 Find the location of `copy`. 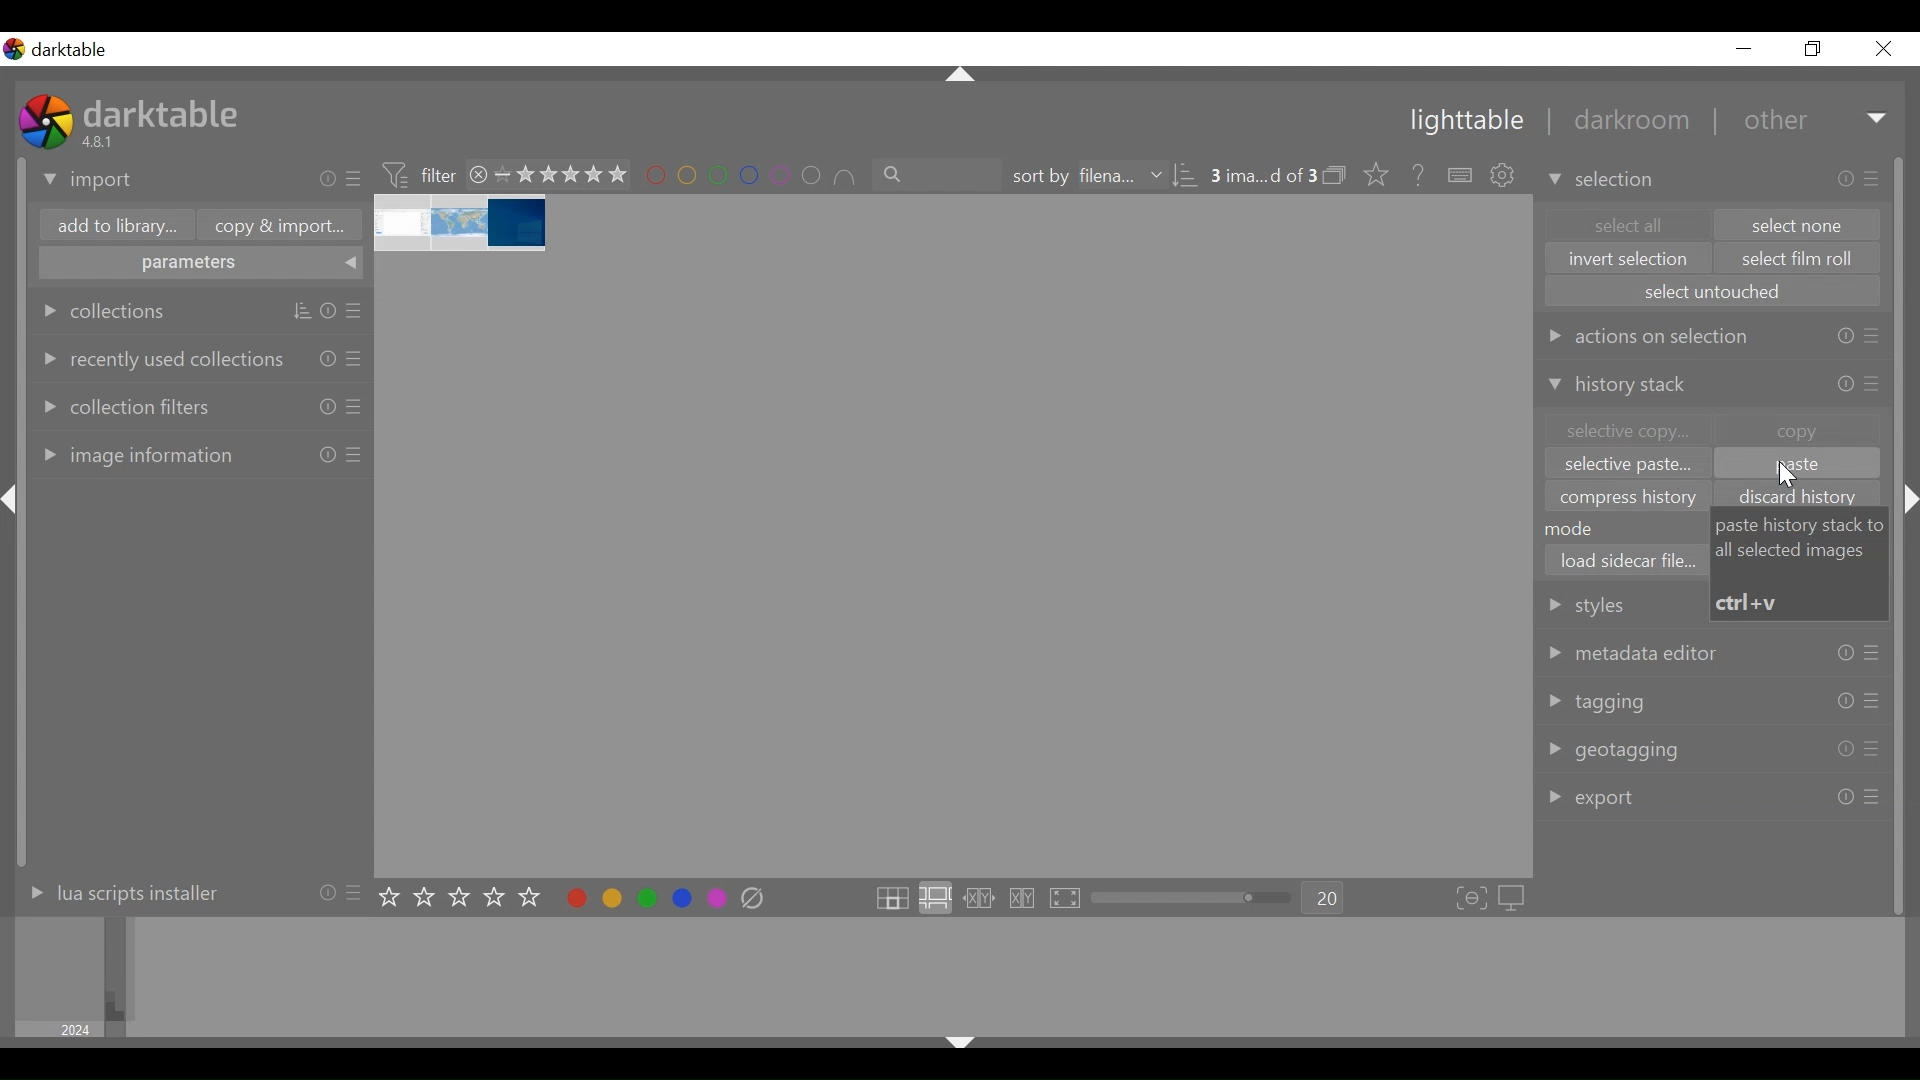

copy is located at coordinates (1798, 429).